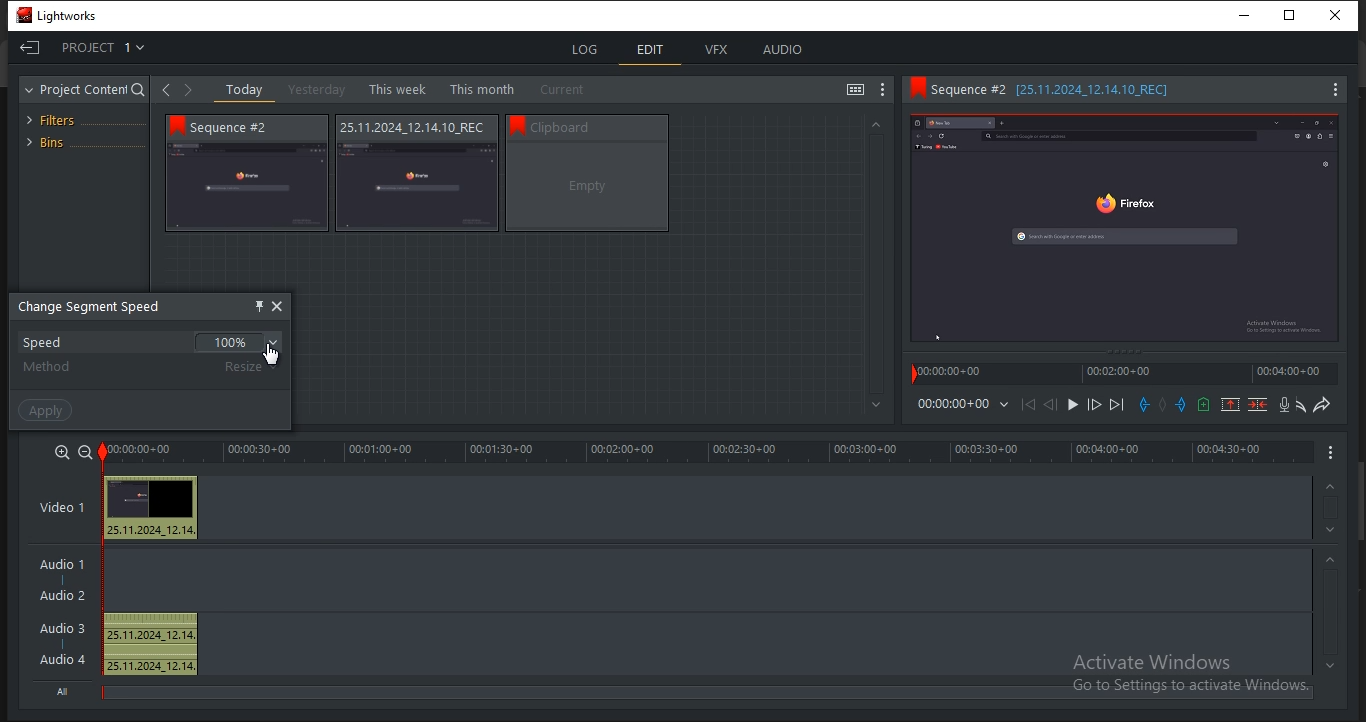 The width and height of the screenshot is (1366, 722). What do you see at coordinates (65, 660) in the screenshot?
I see `Audio 4` at bounding box center [65, 660].